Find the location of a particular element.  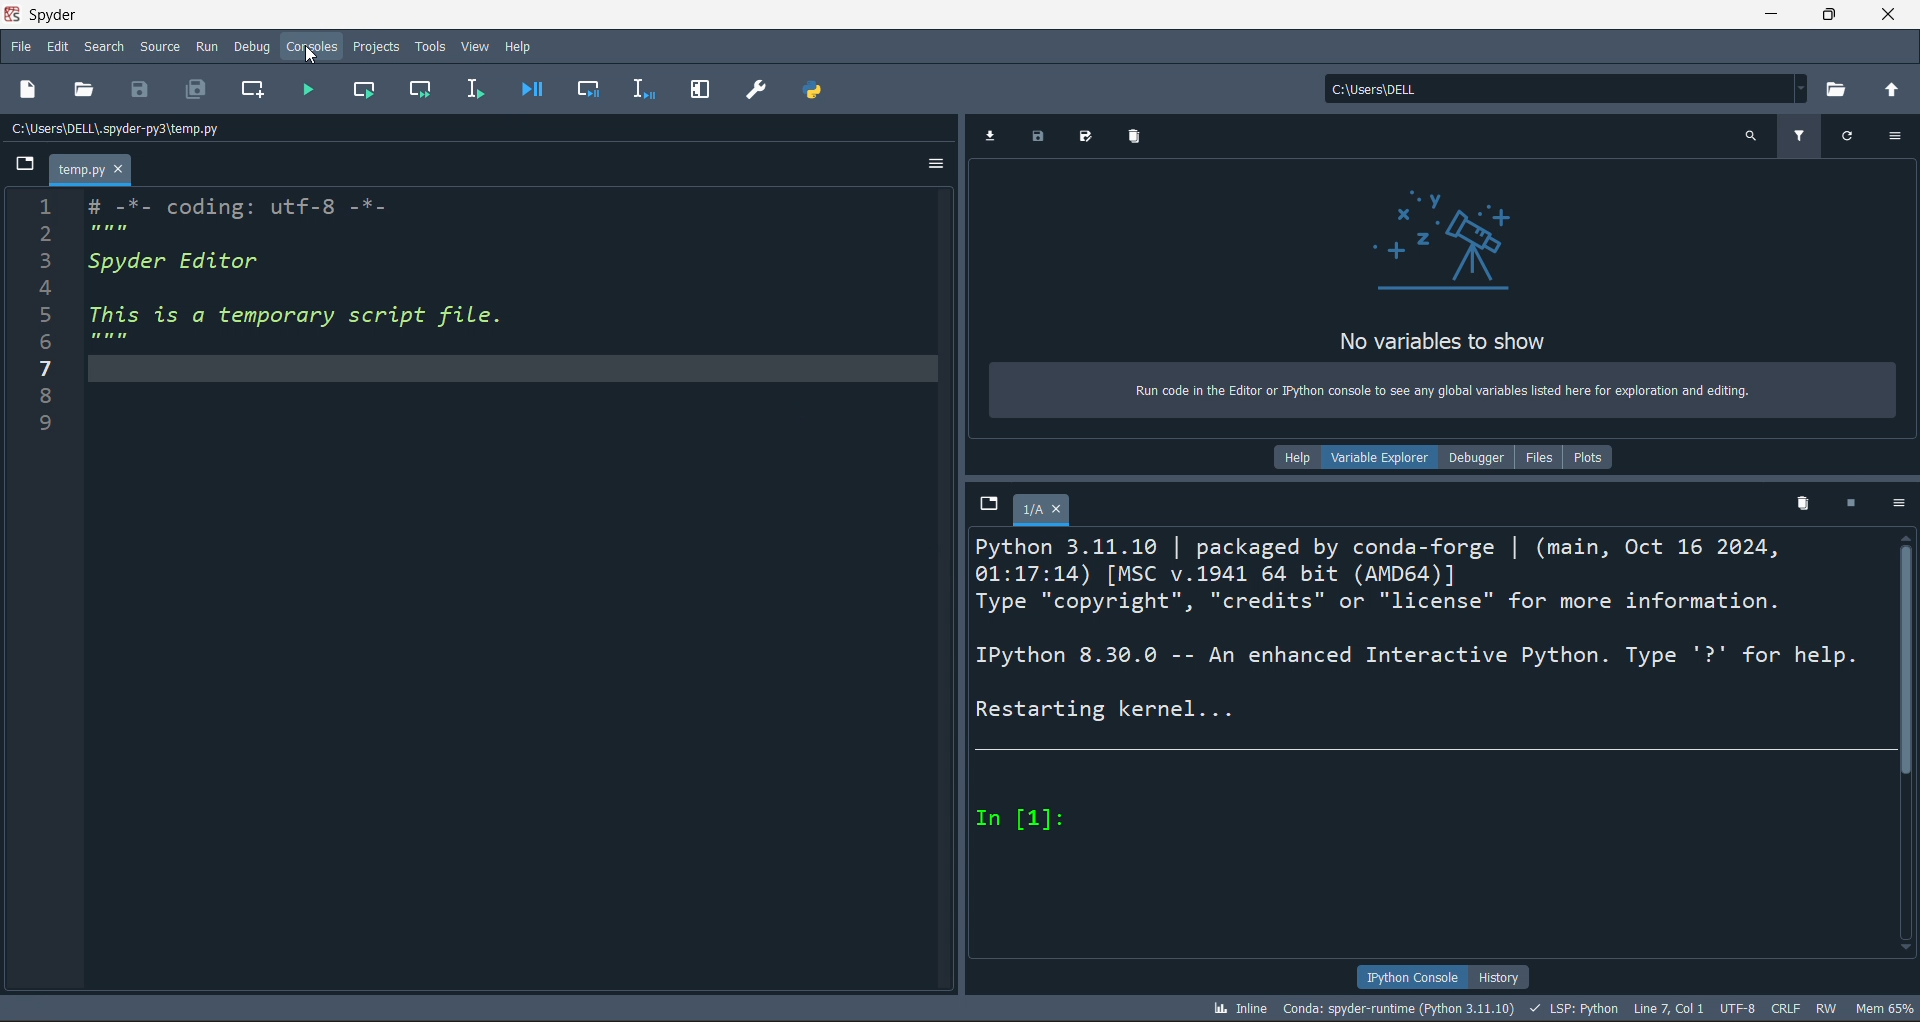

Python 3.11.10 | packaged by conda-forge | (main, Oct 16 2024,
01:17:14) [MSC v.1941 64 bit (AMD64)]

Type "copyright", "credits" or "license" for more information.
IPython 8.30.0 -- An enhanced Interactive Python. Type '?' for help.
Restarting kernel... is located at coordinates (1422, 632).